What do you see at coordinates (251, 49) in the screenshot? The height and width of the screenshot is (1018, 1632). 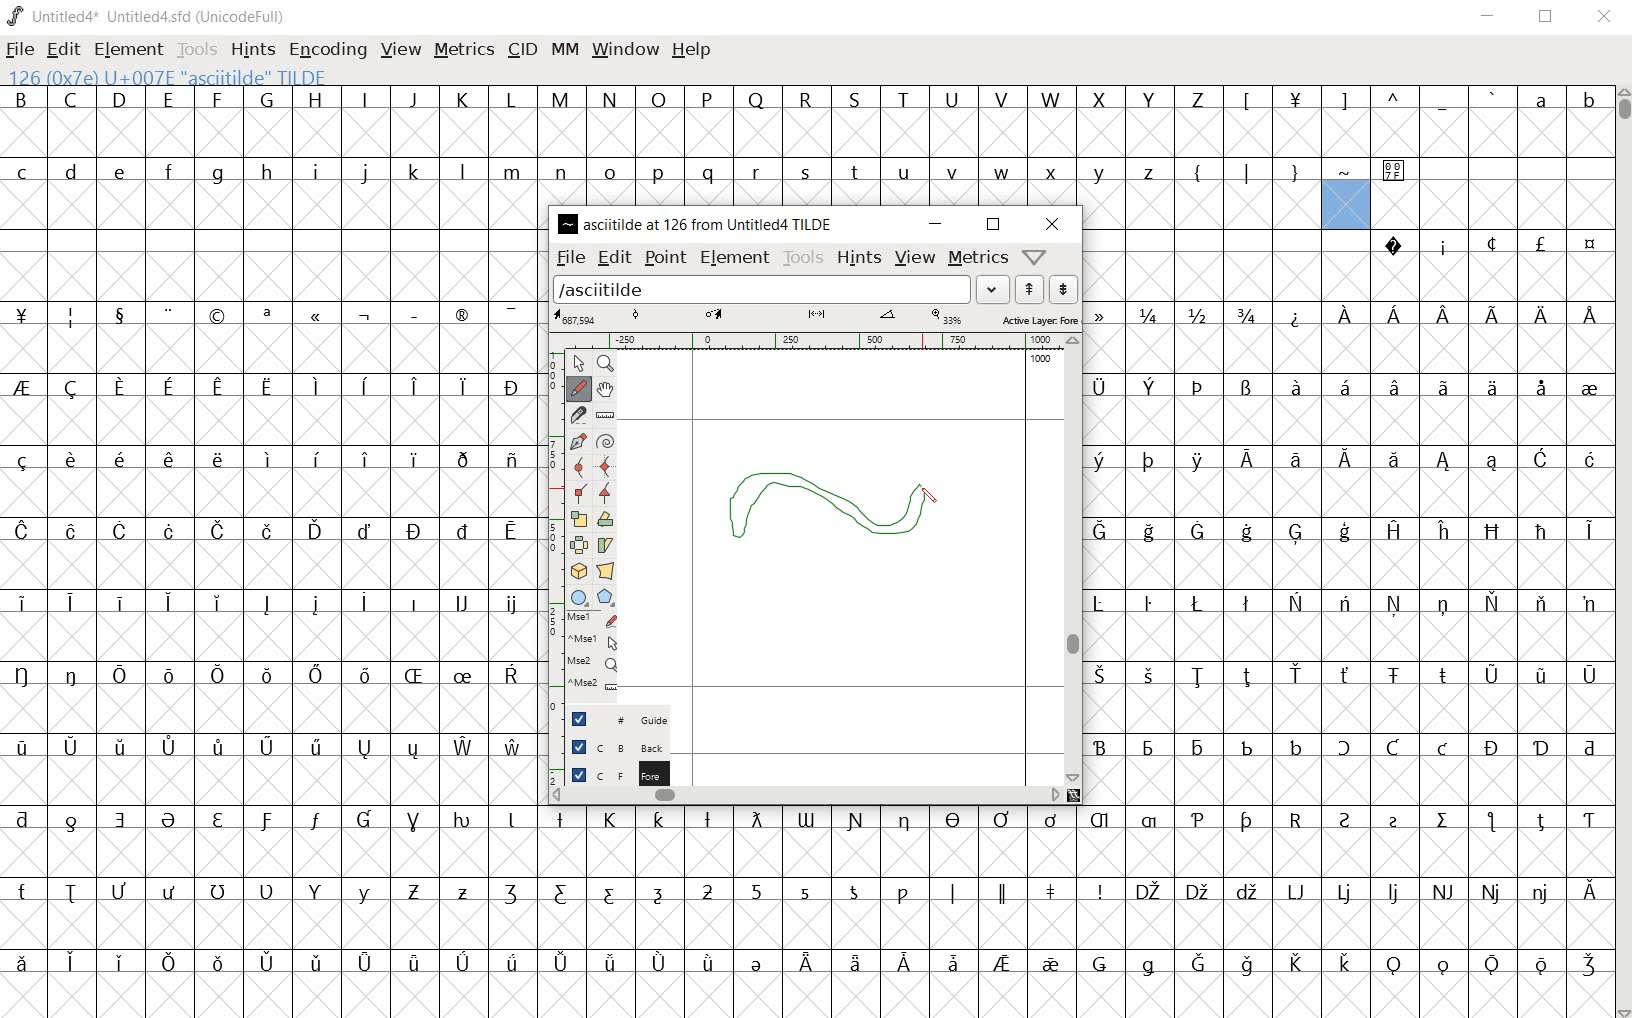 I see `HINTS` at bounding box center [251, 49].